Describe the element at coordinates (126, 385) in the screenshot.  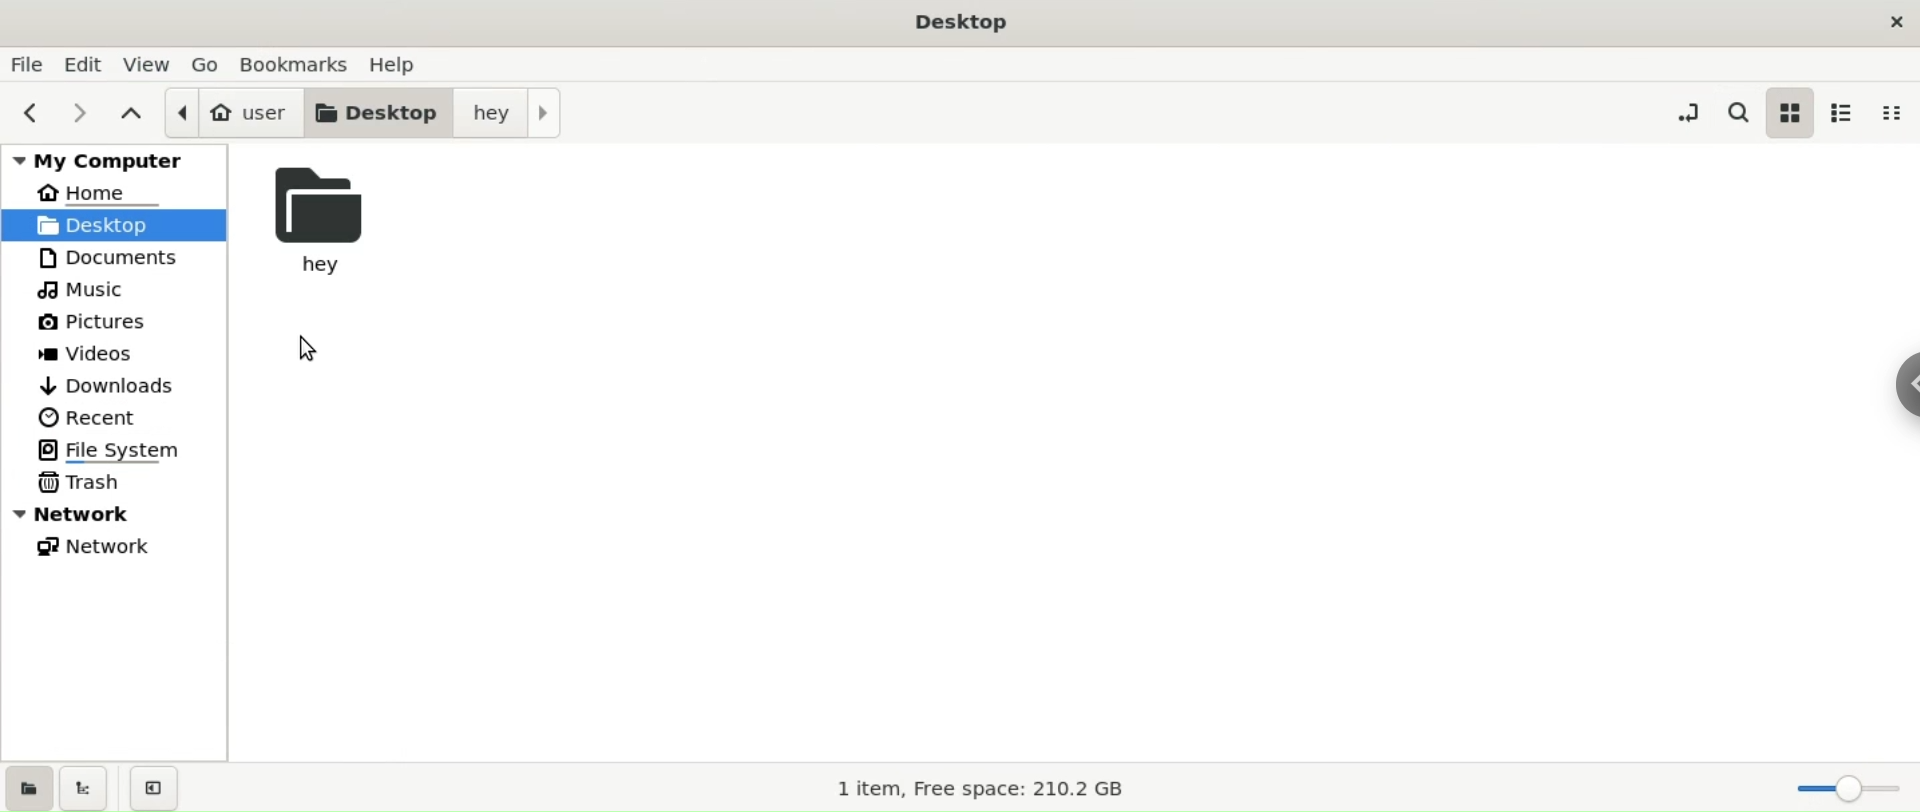
I see `downlods` at that location.